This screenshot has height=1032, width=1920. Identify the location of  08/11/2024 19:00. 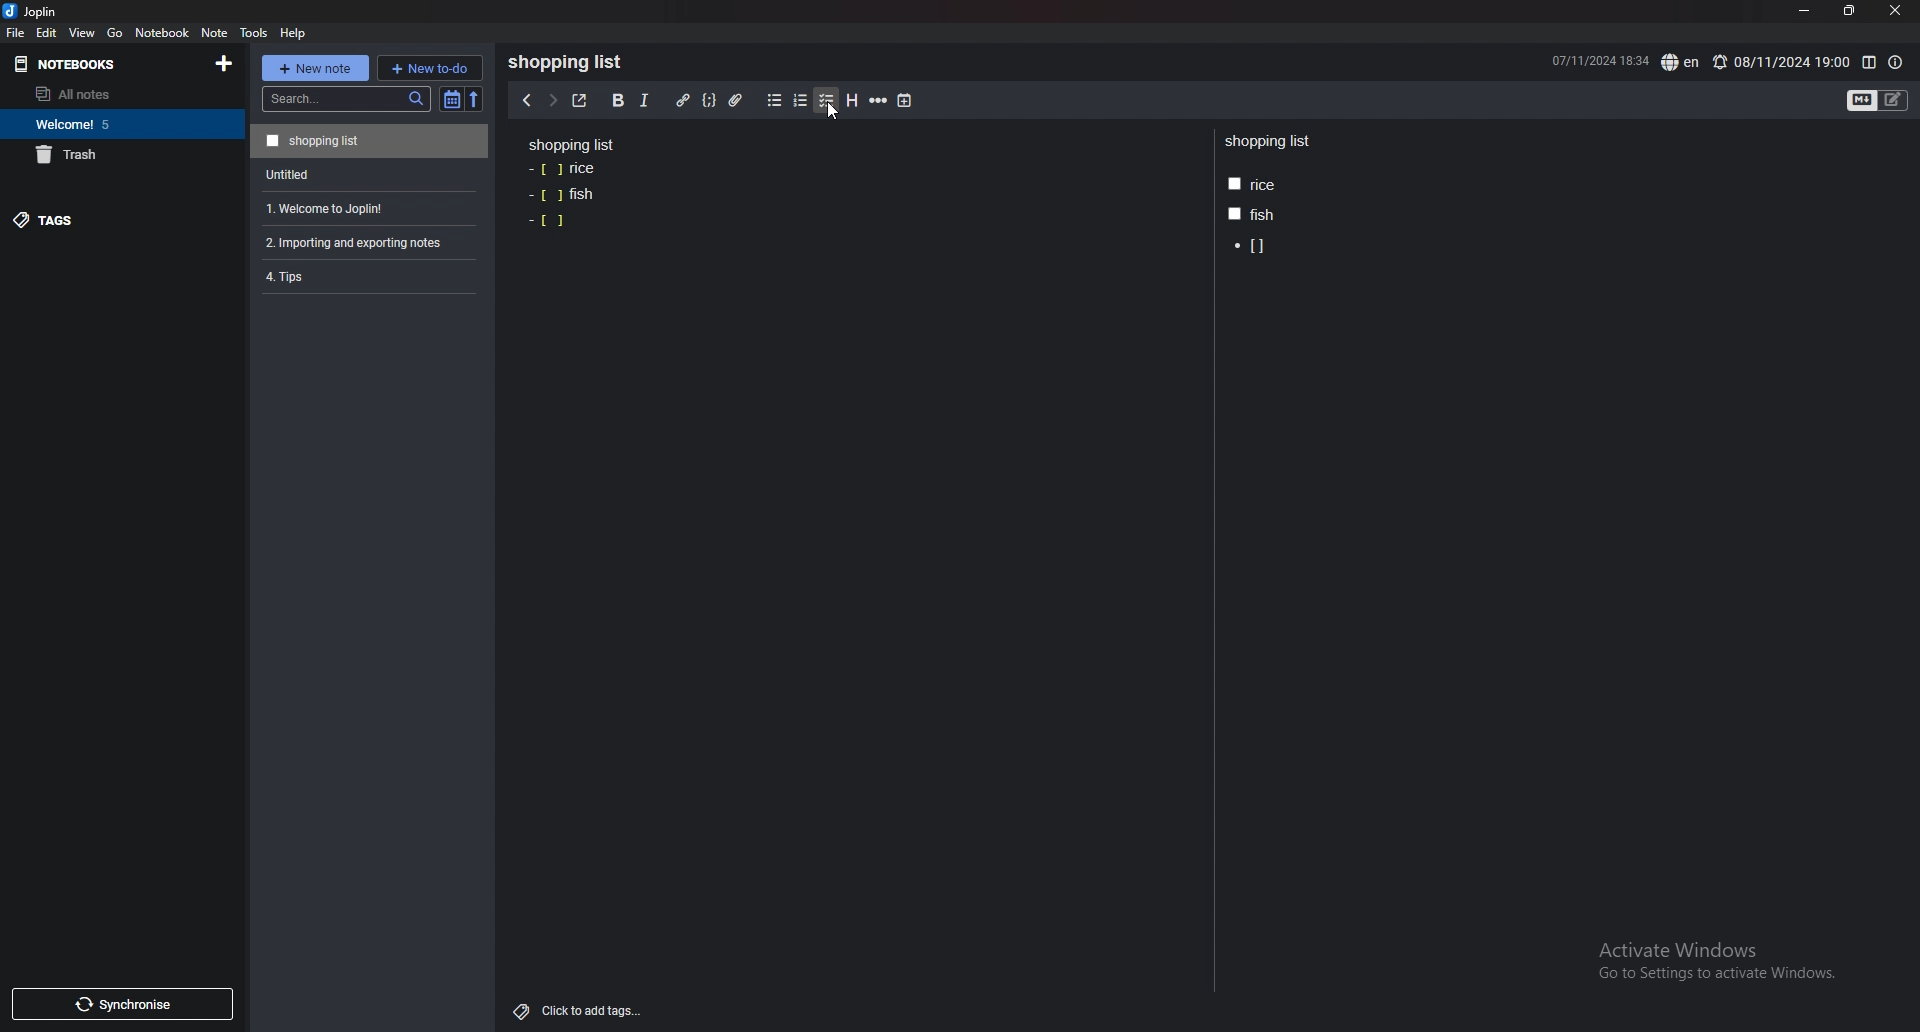
(1780, 62).